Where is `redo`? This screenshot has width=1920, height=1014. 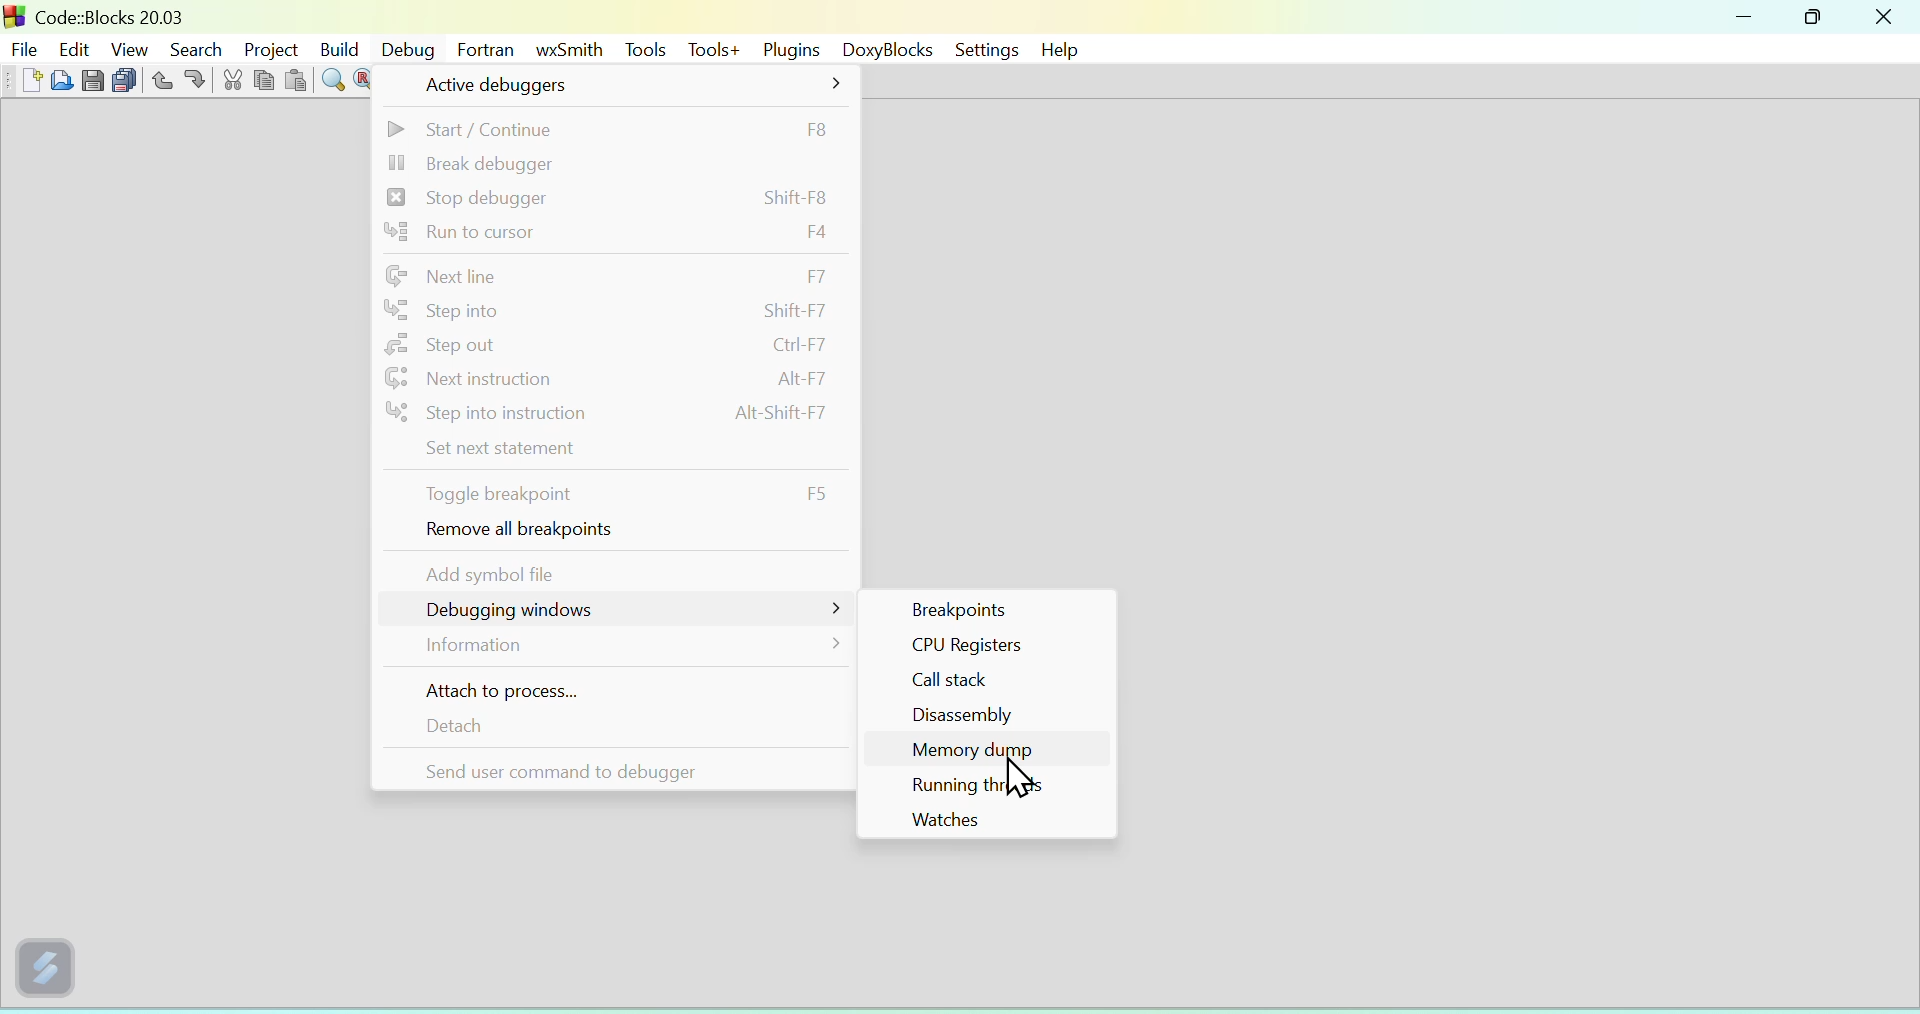
redo is located at coordinates (196, 81).